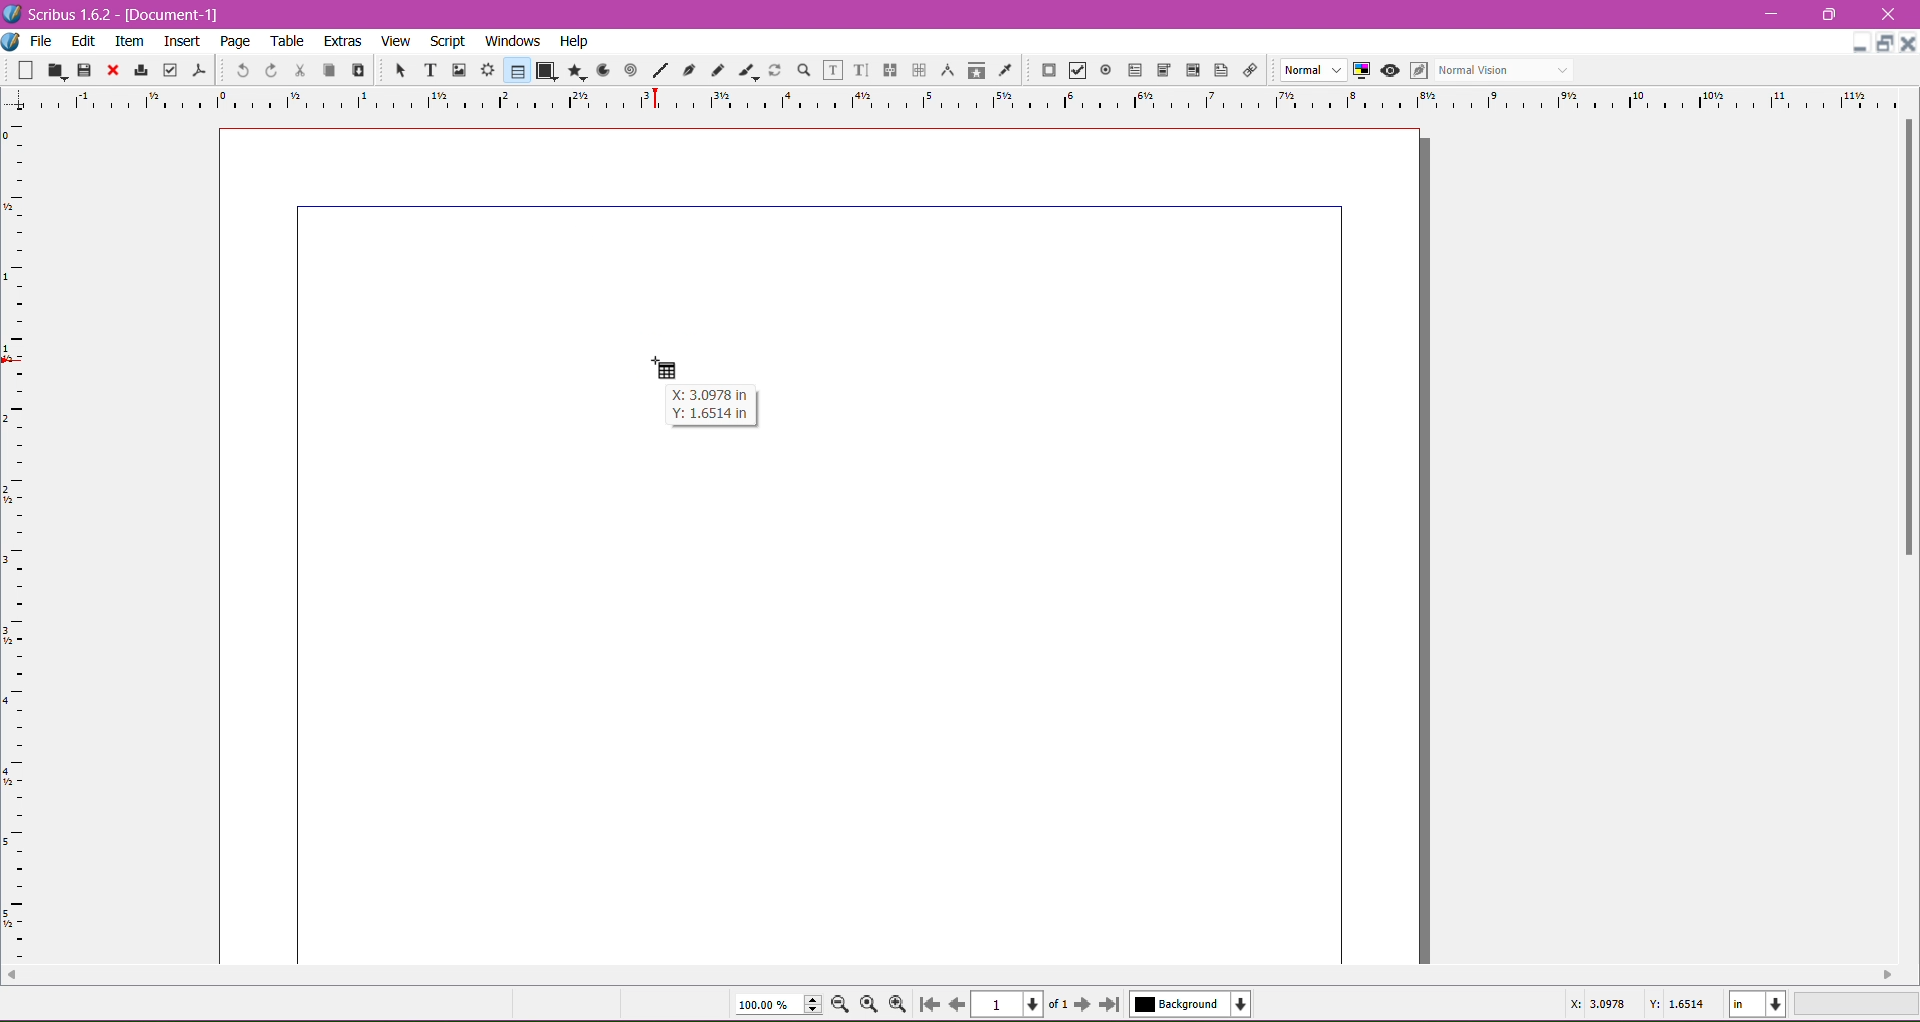  I want to click on Select Item, so click(392, 69).